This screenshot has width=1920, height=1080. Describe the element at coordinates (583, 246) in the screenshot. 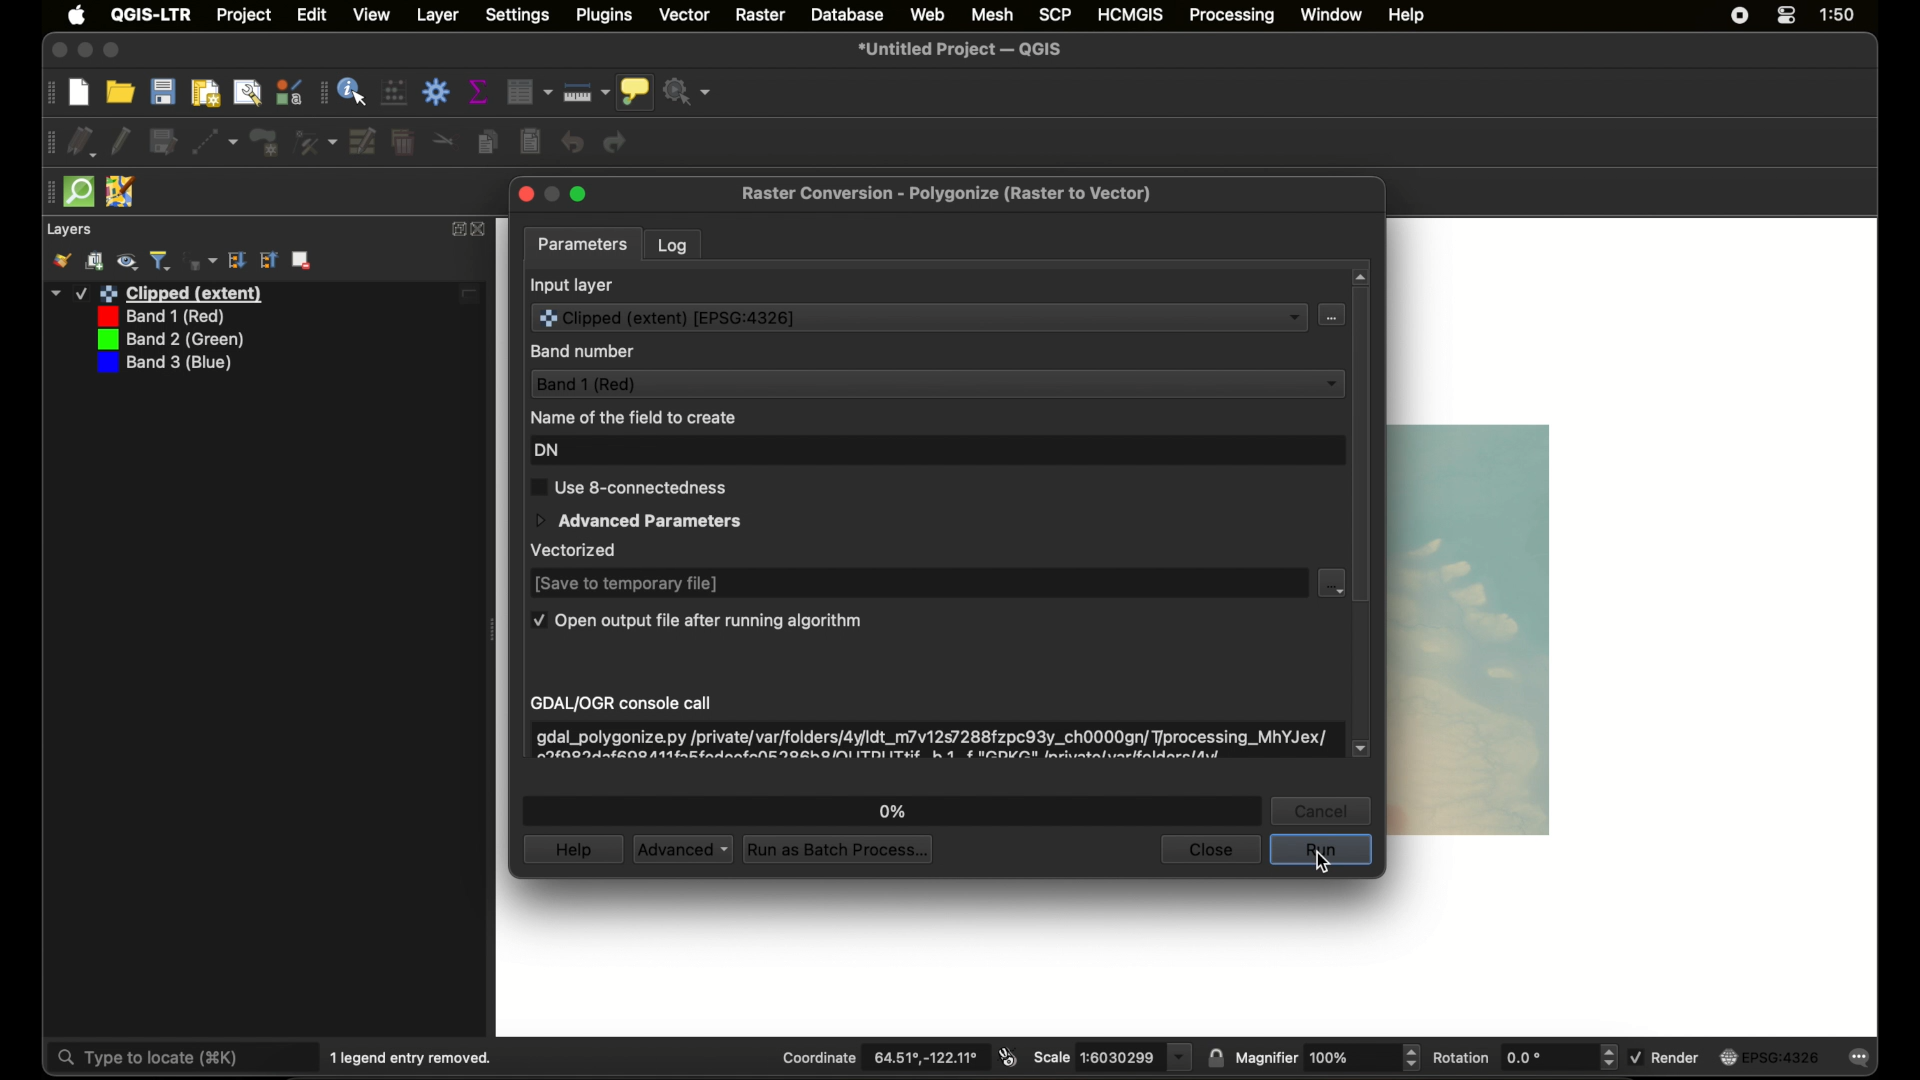

I see `parameters` at that location.